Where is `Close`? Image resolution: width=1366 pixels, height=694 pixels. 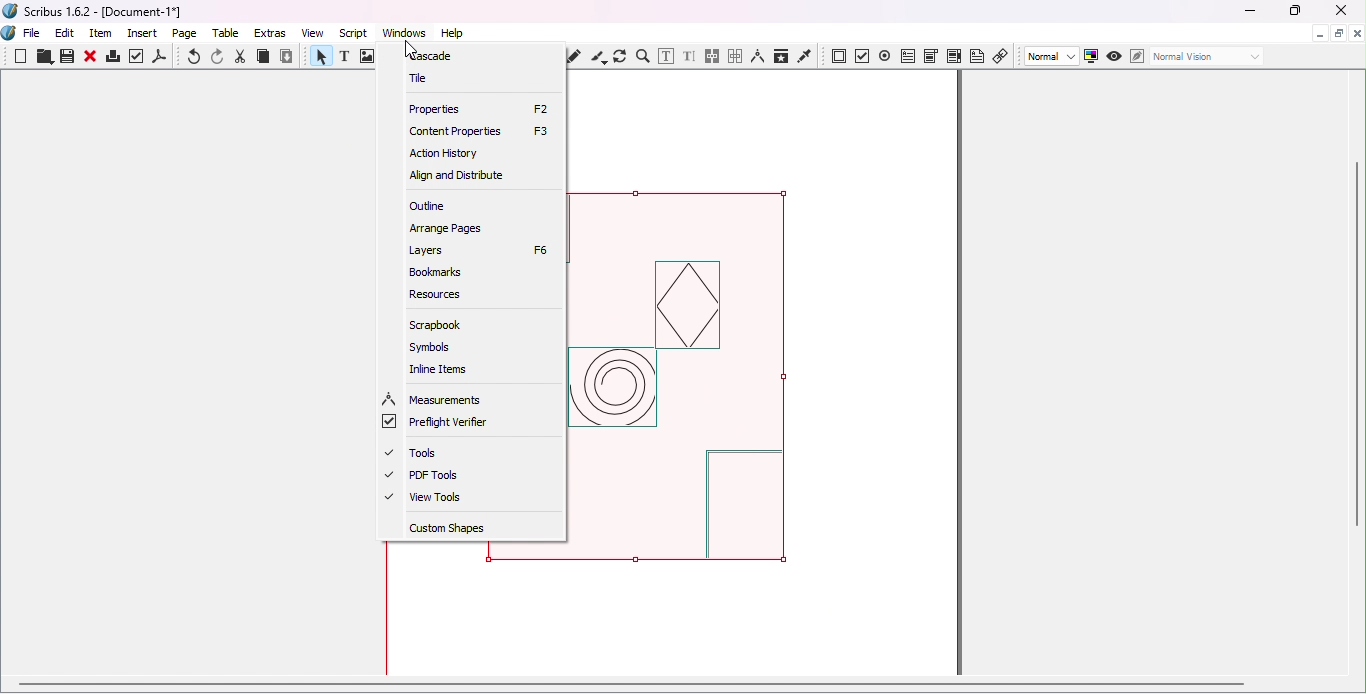 Close is located at coordinates (1337, 12).